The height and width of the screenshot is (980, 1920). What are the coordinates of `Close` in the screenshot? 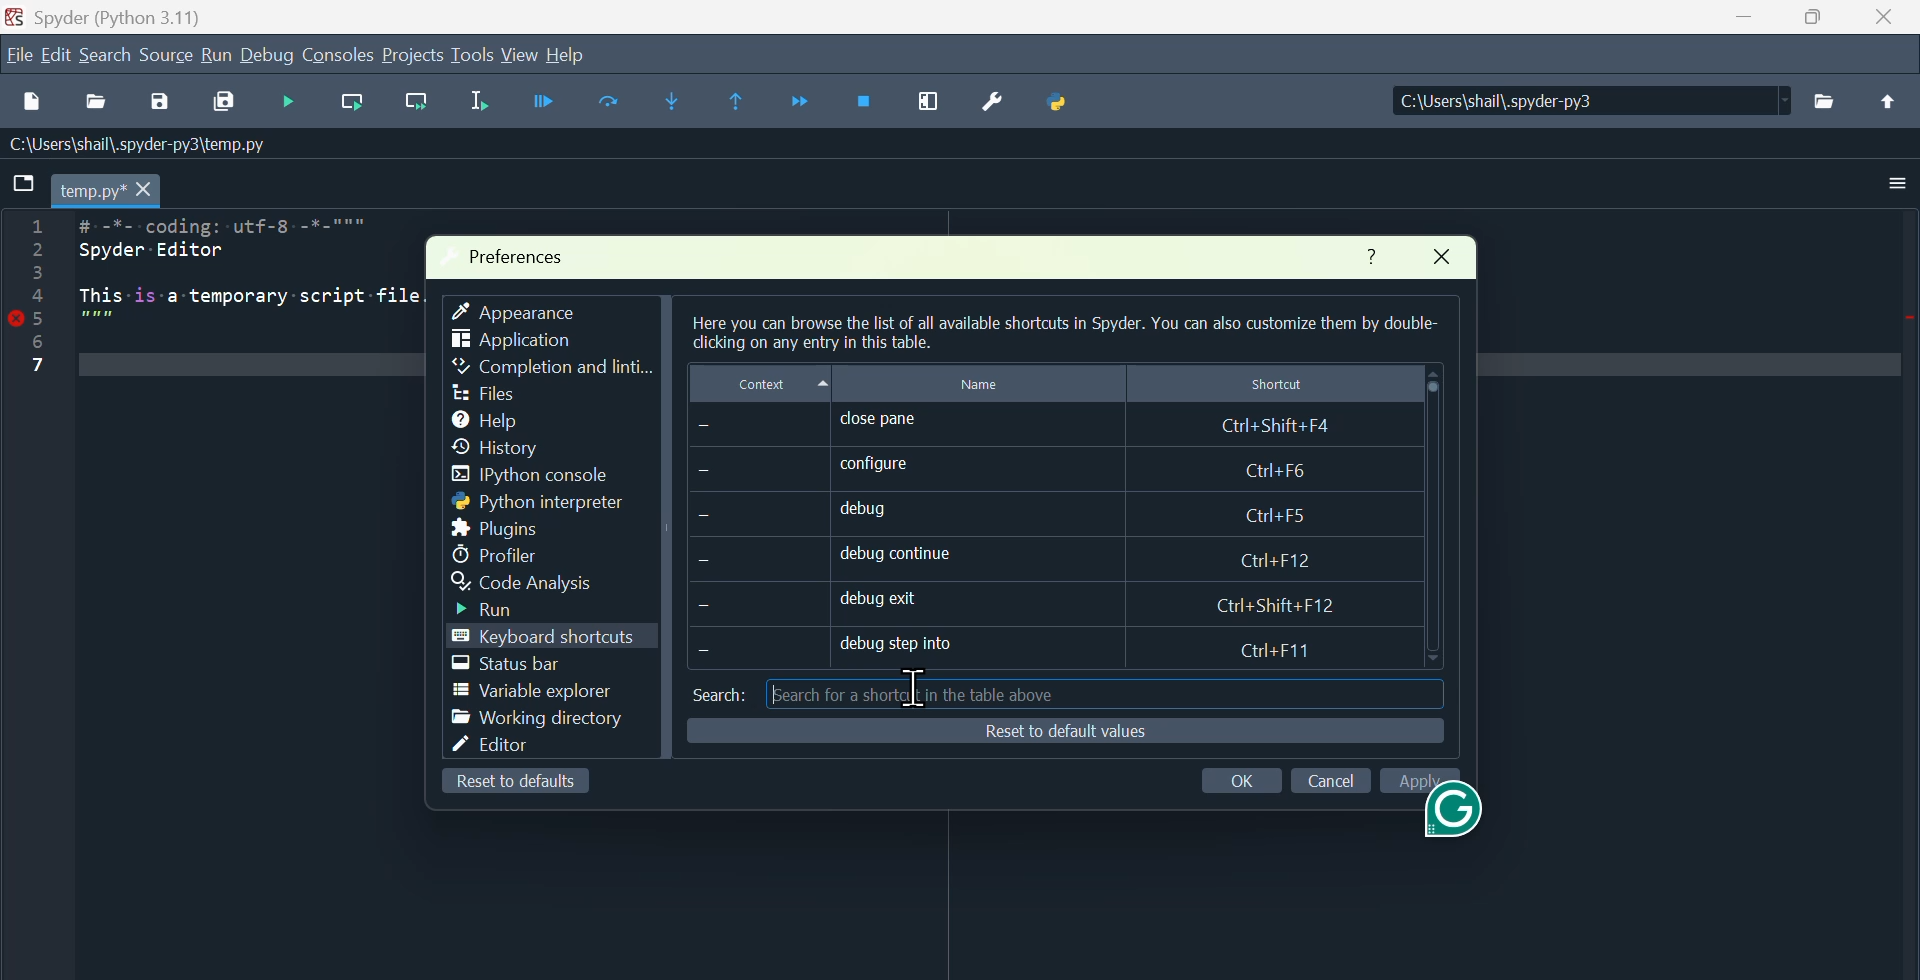 It's located at (1890, 24).